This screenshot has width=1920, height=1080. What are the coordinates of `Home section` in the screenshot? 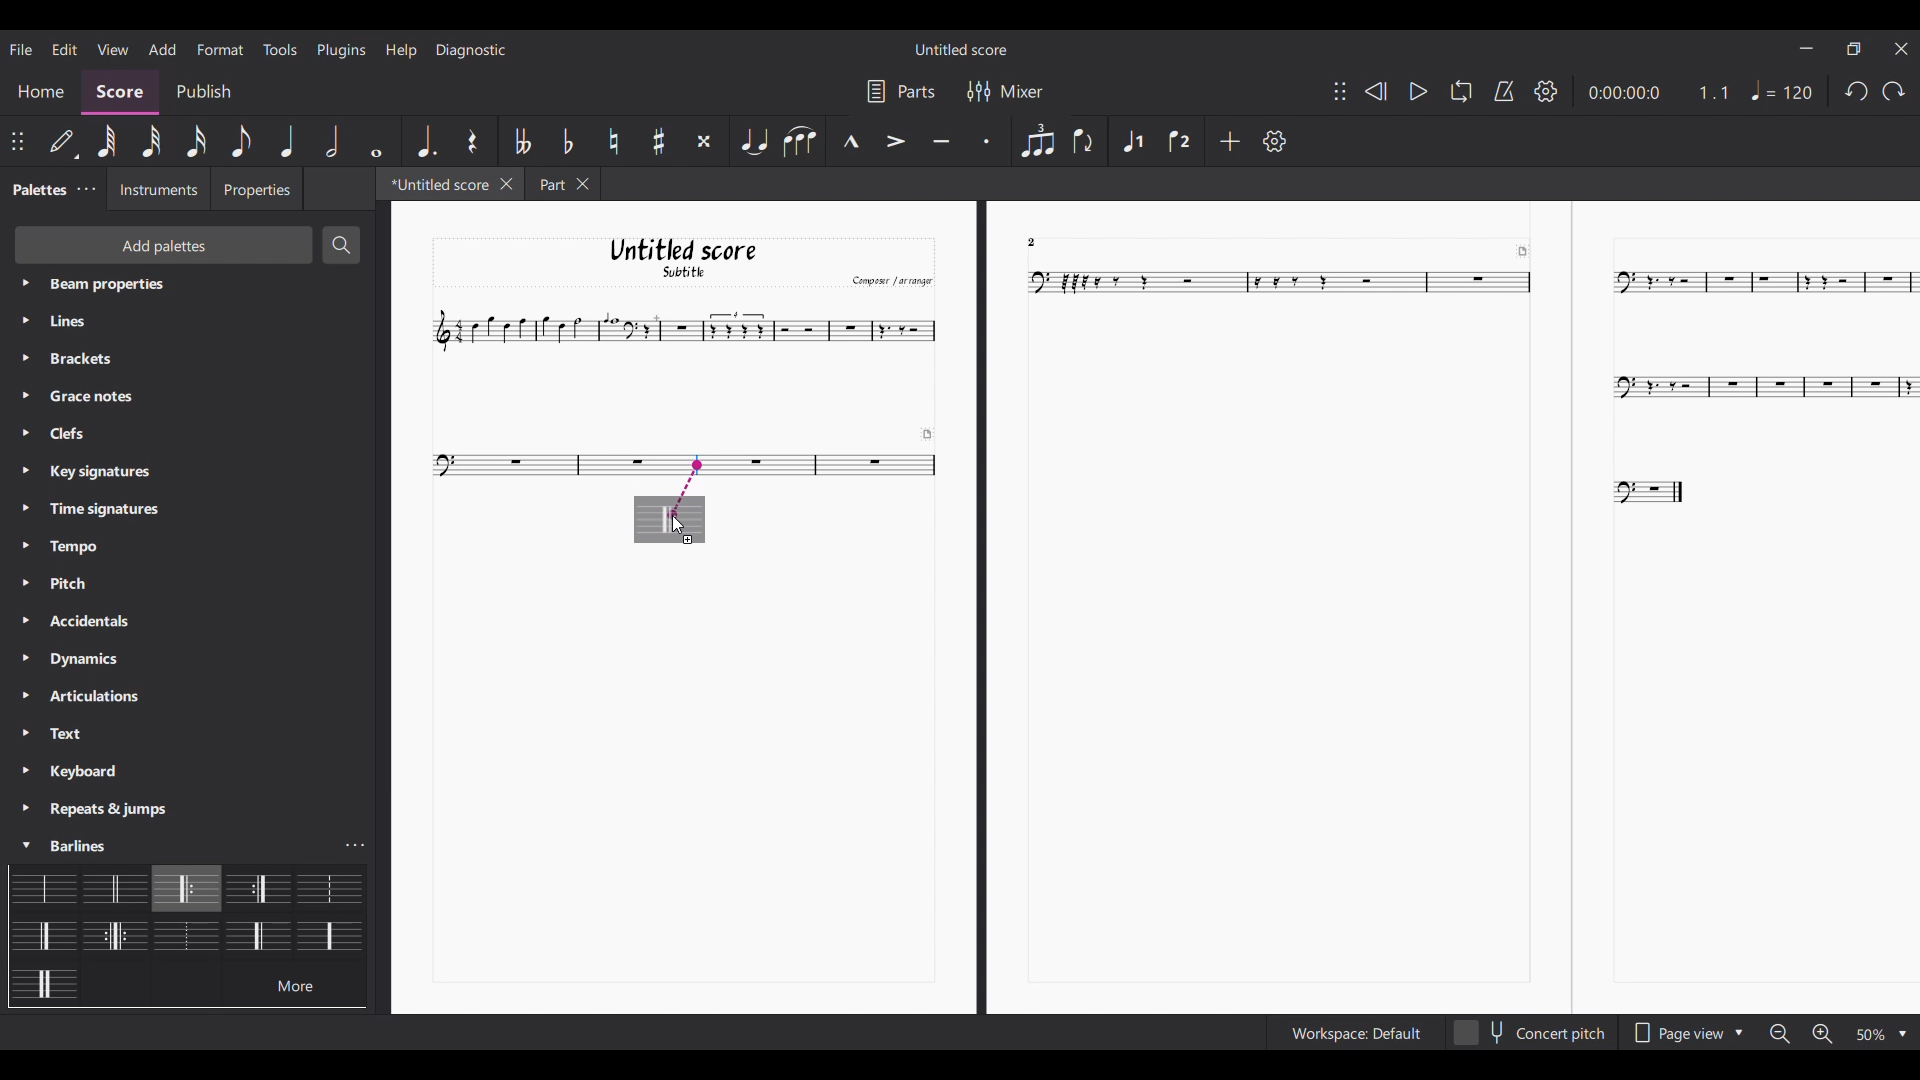 It's located at (40, 92).